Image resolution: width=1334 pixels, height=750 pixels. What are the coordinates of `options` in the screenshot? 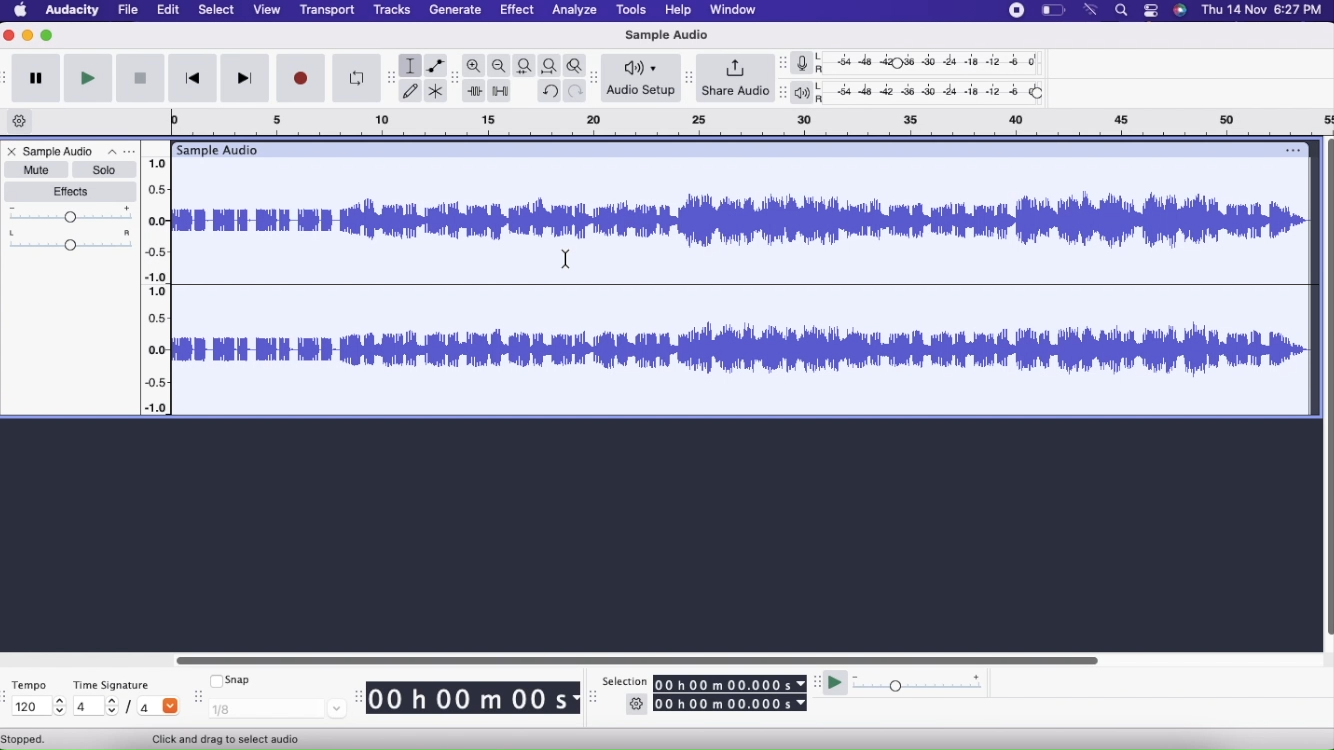 It's located at (1291, 149).